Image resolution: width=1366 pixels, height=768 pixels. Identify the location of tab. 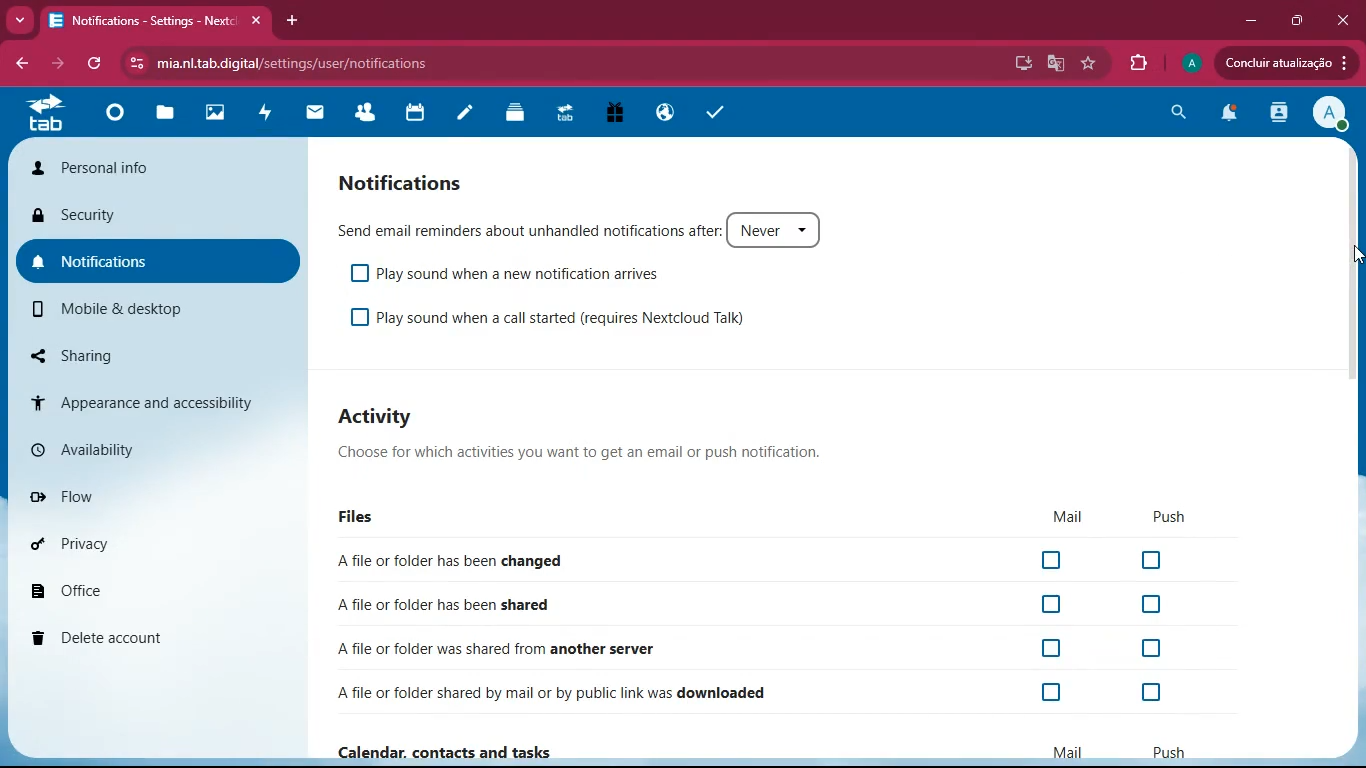
(143, 21).